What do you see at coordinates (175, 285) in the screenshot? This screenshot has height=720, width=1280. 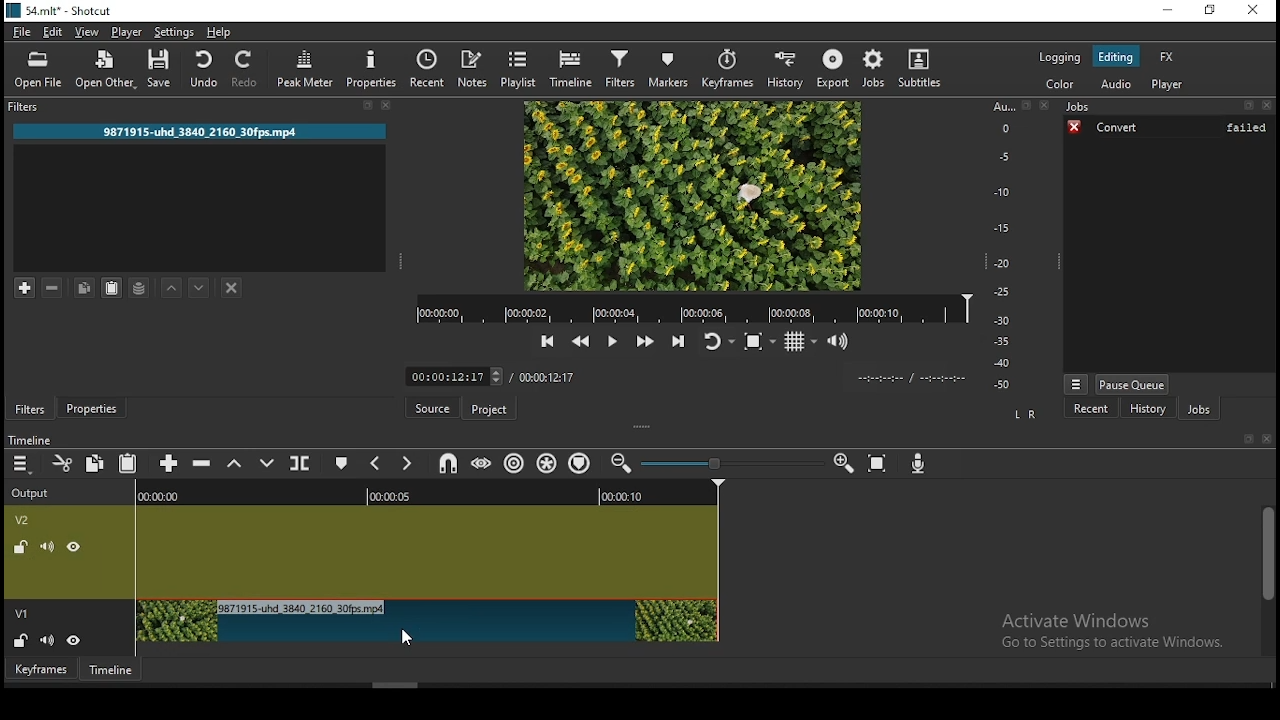 I see `move filter up` at bounding box center [175, 285].